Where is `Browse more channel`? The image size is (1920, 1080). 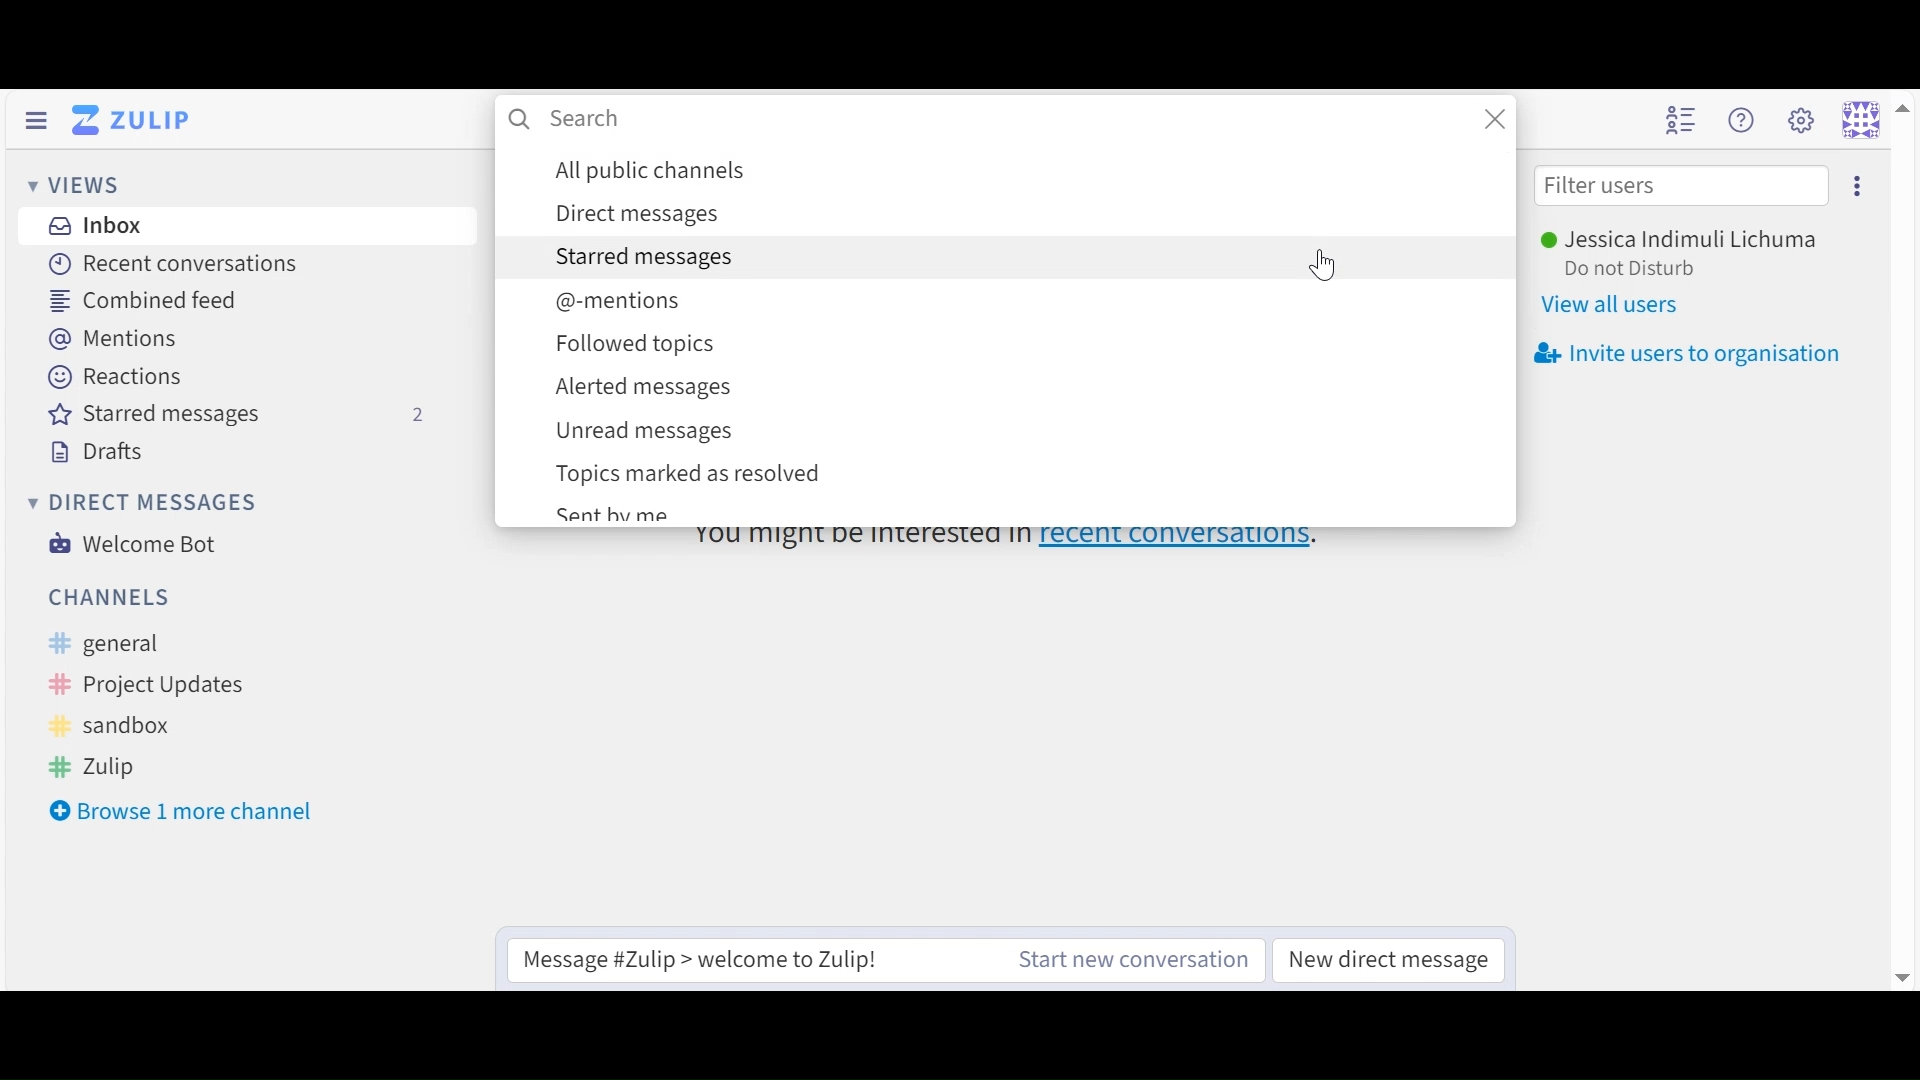 Browse more channel is located at coordinates (187, 813).